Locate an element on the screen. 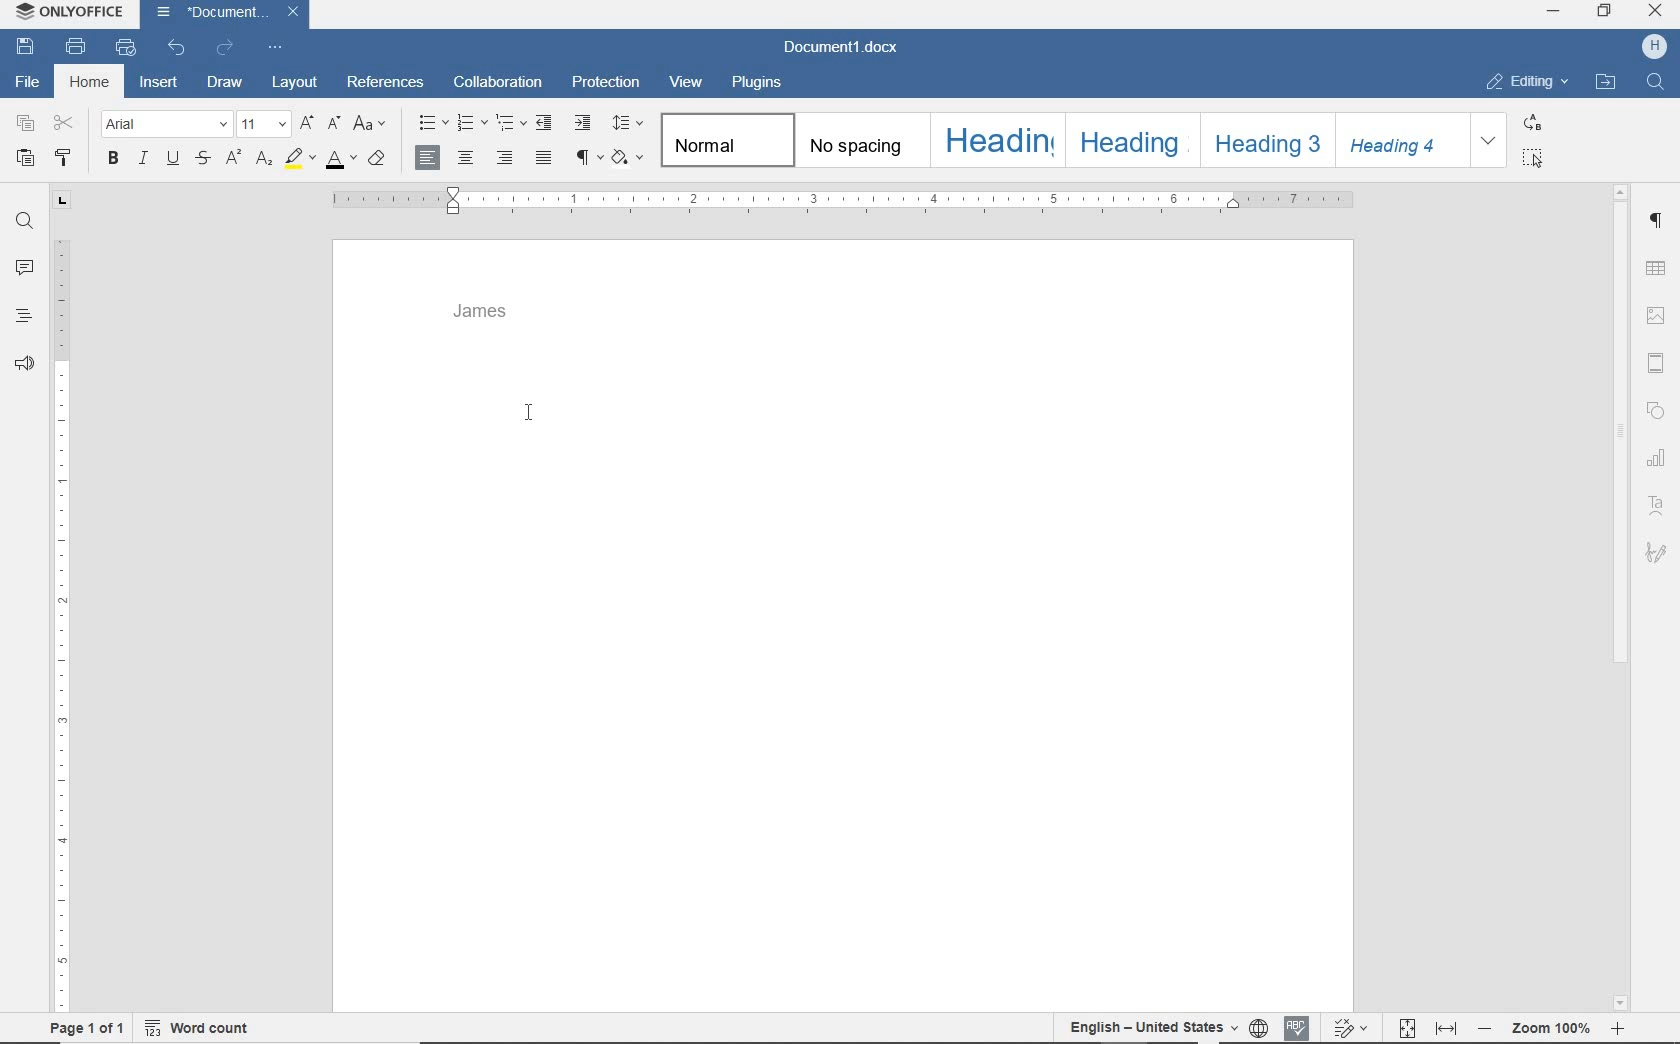 Image resolution: width=1680 pixels, height=1044 pixels. draw is located at coordinates (225, 81).